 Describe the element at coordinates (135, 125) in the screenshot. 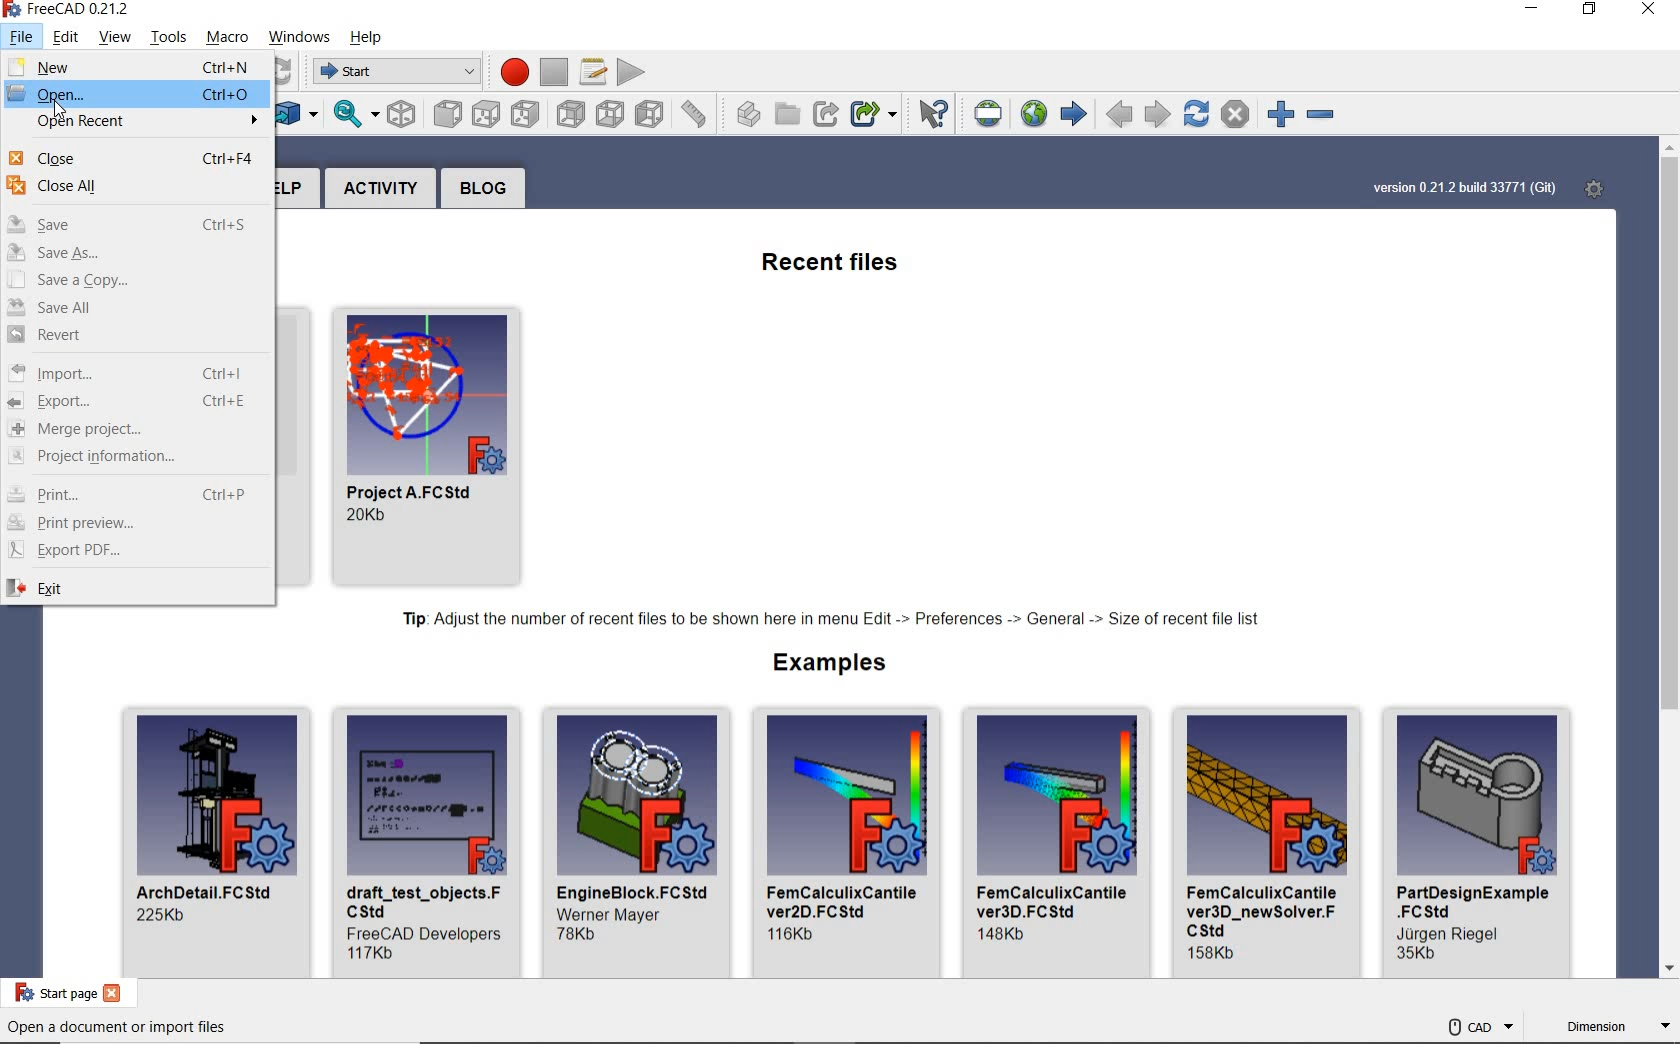

I see `OPEN RECENT` at that location.